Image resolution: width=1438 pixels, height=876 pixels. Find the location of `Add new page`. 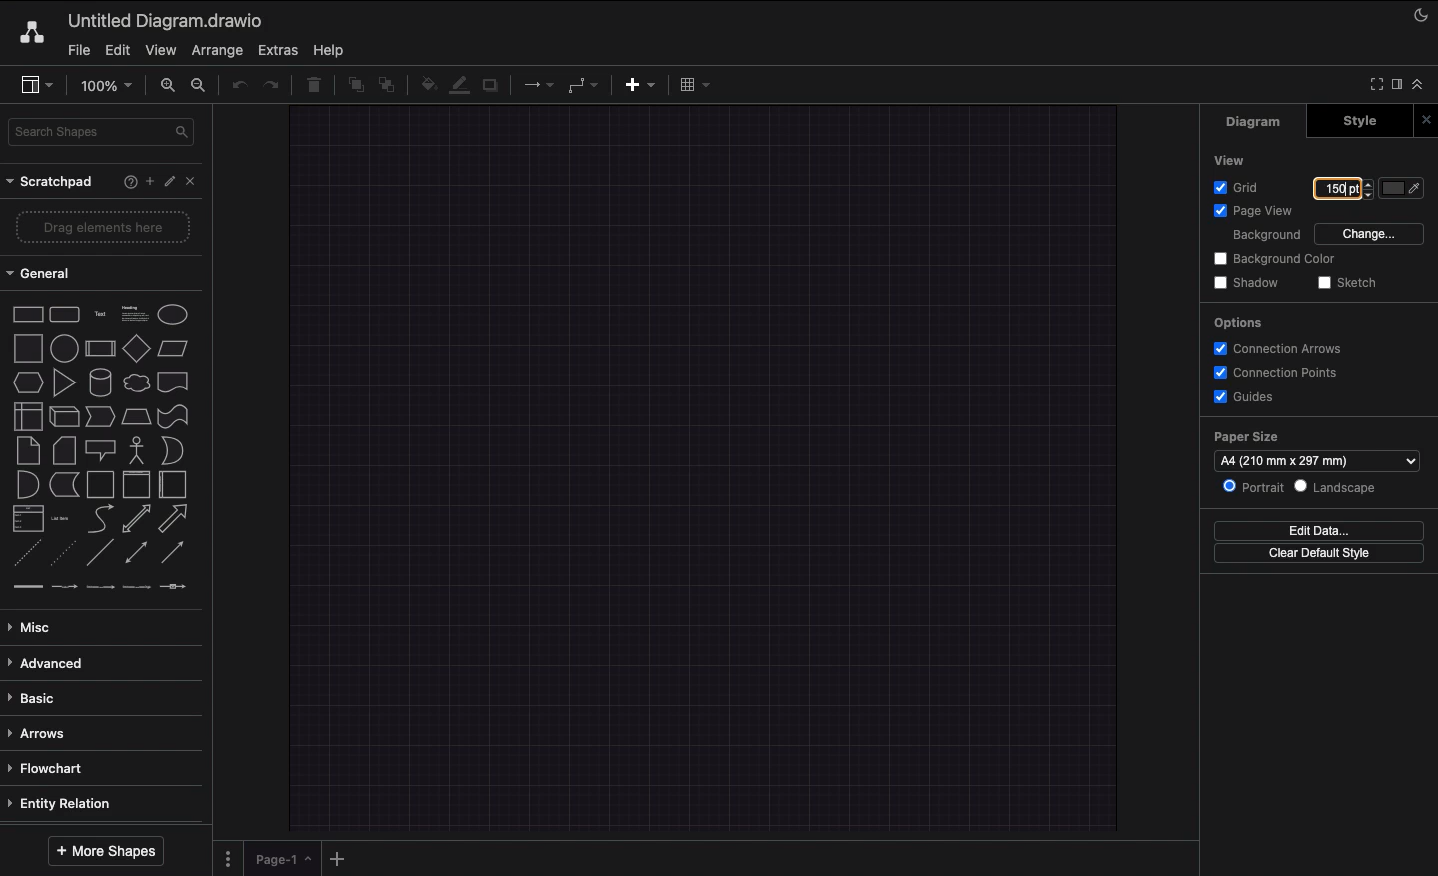

Add new page is located at coordinates (336, 857).